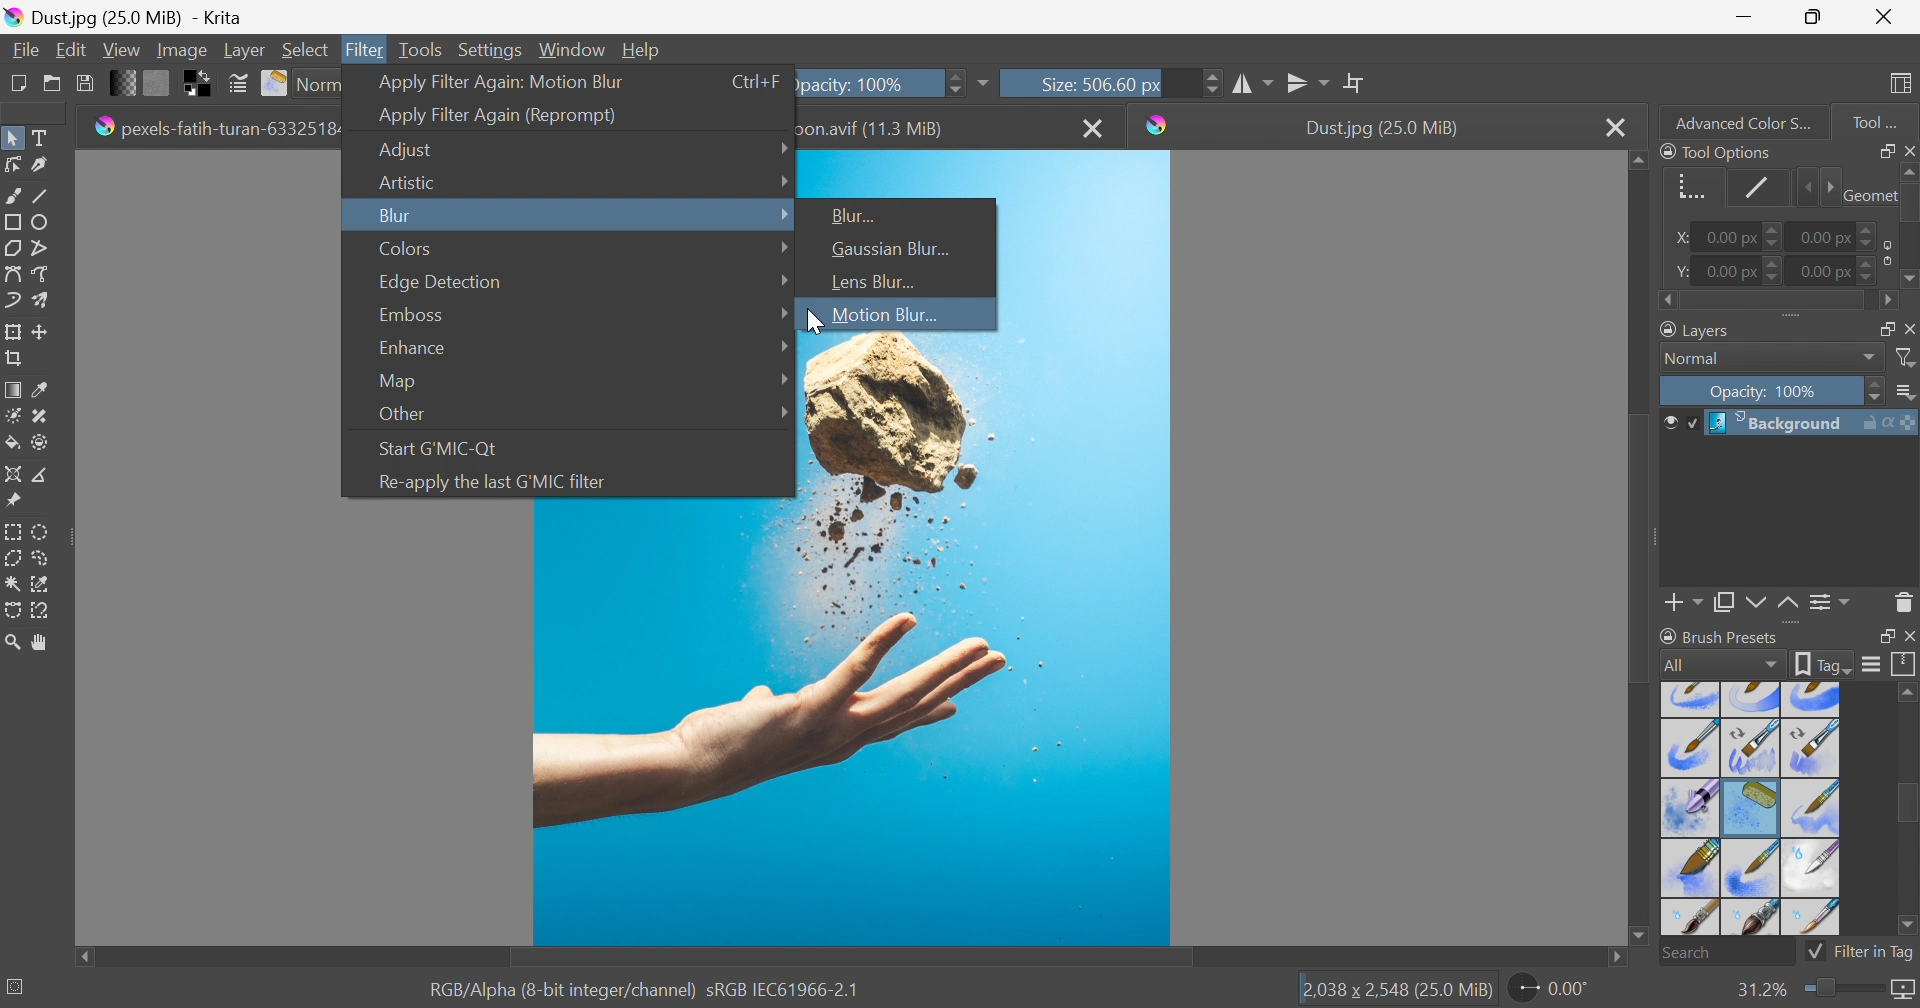 The height and width of the screenshot is (1008, 1920). What do you see at coordinates (1732, 272) in the screenshot?
I see `0.00 px` at bounding box center [1732, 272].